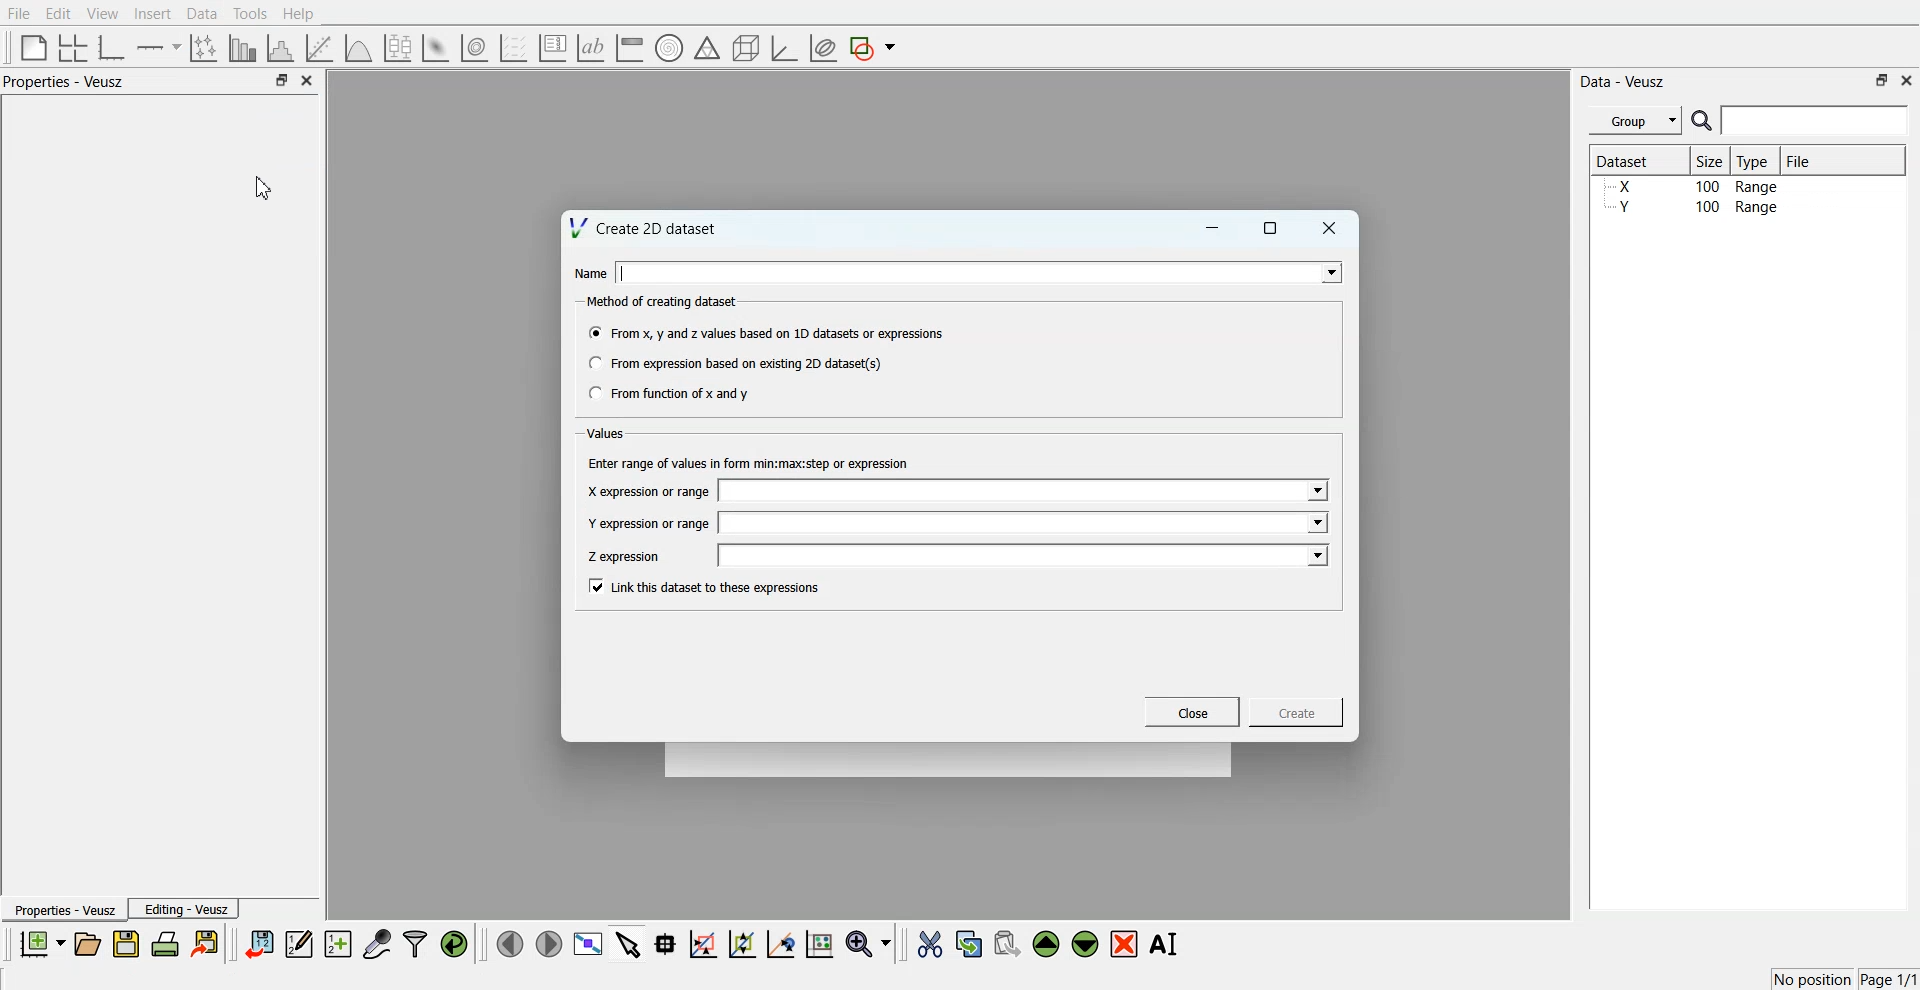 The image size is (1920, 990). What do you see at coordinates (415, 943) in the screenshot?
I see `Filter dataset` at bounding box center [415, 943].